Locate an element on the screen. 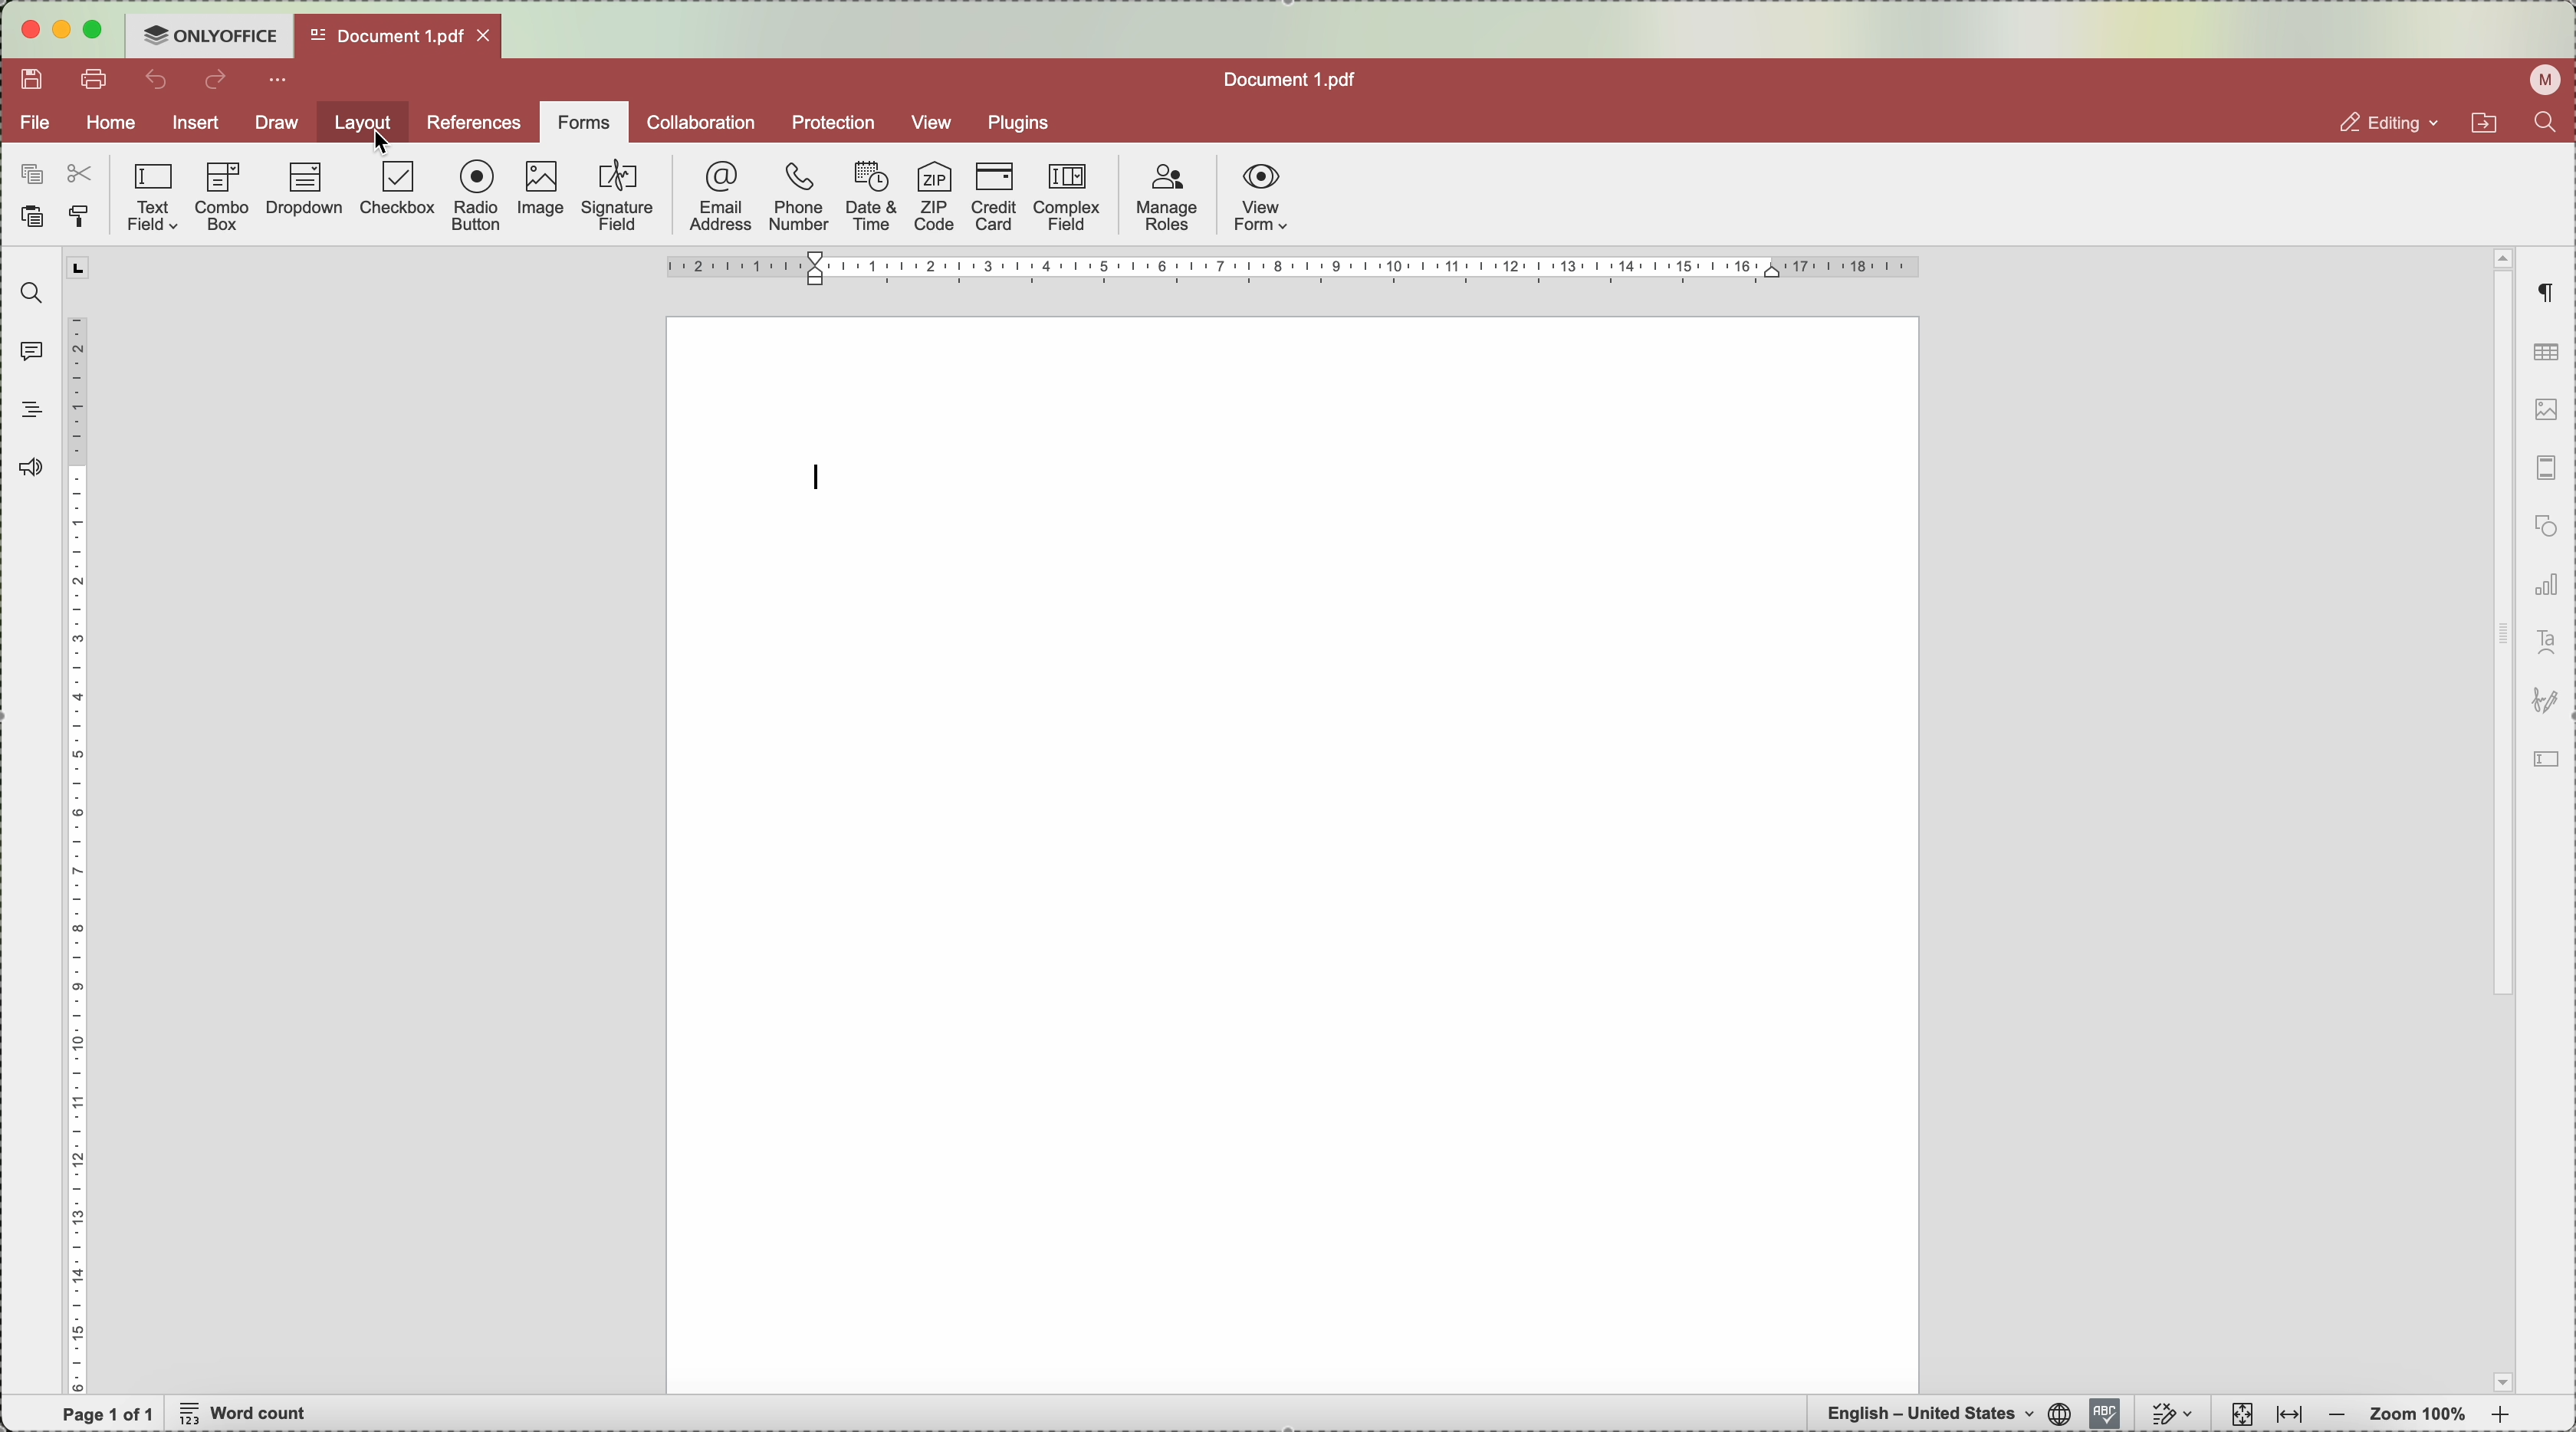  paragraph settings is located at coordinates (2545, 294).